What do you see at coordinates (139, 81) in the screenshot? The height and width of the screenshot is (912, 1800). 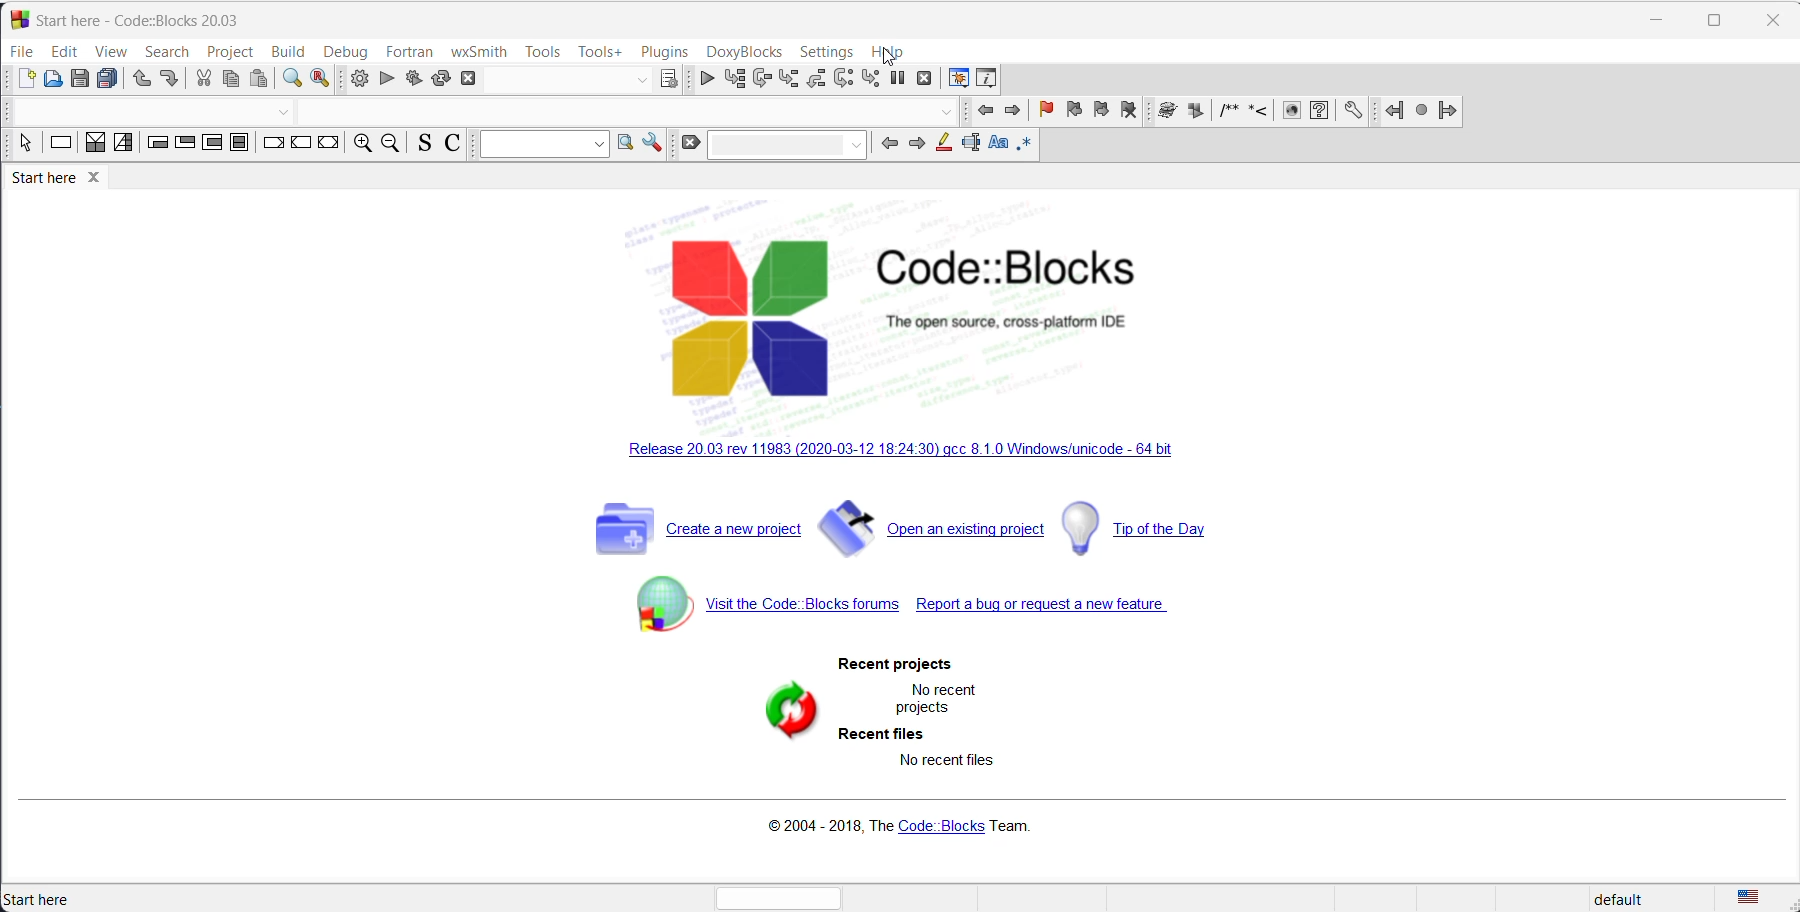 I see `undo` at bounding box center [139, 81].